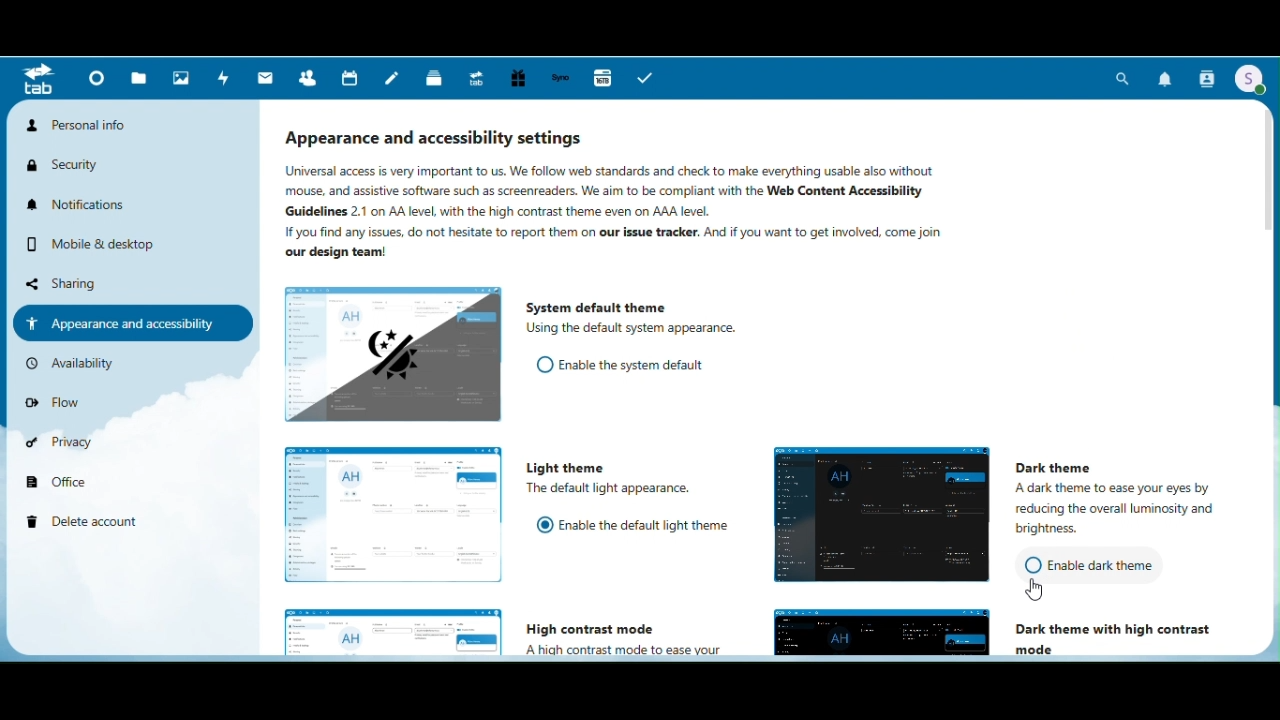 This screenshot has height=720, width=1280. Describe the element at coordinates (78, 440) in the screenshot. I see `Privacy` at that location.